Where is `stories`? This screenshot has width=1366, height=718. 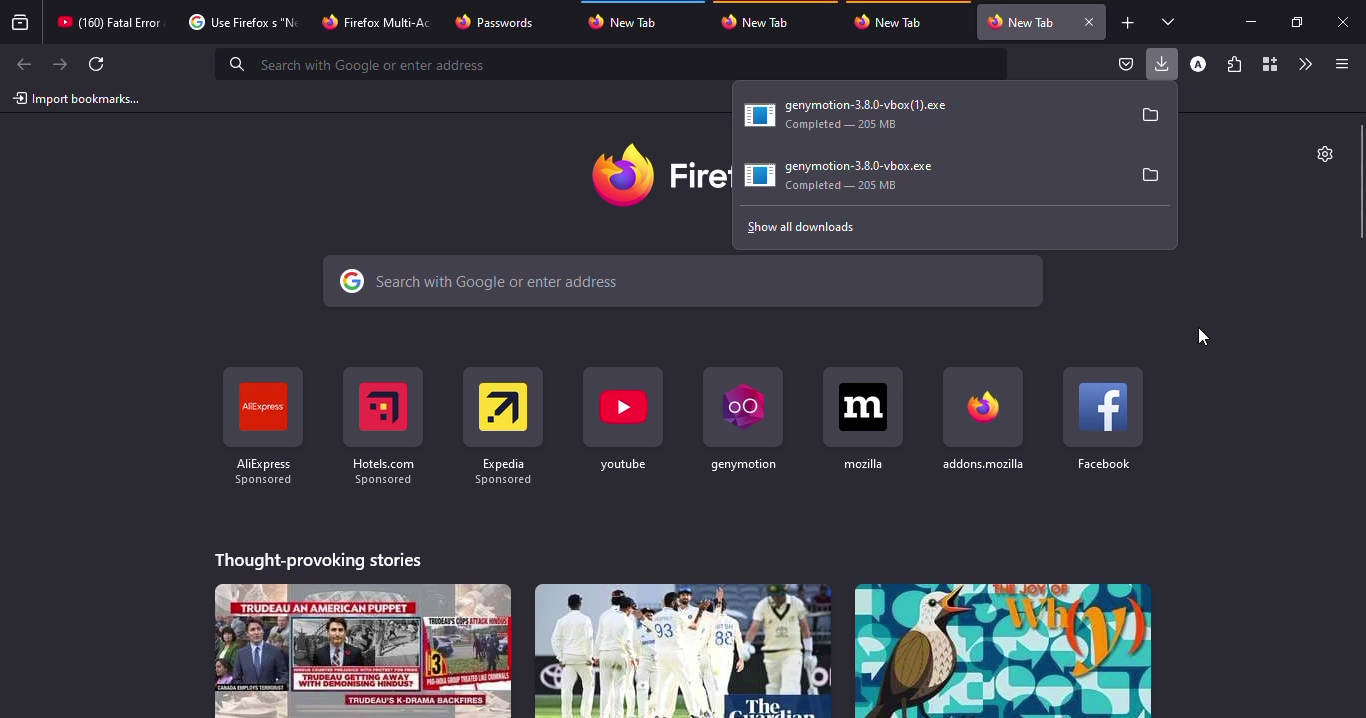 stories is located at coordinates (681, 650).